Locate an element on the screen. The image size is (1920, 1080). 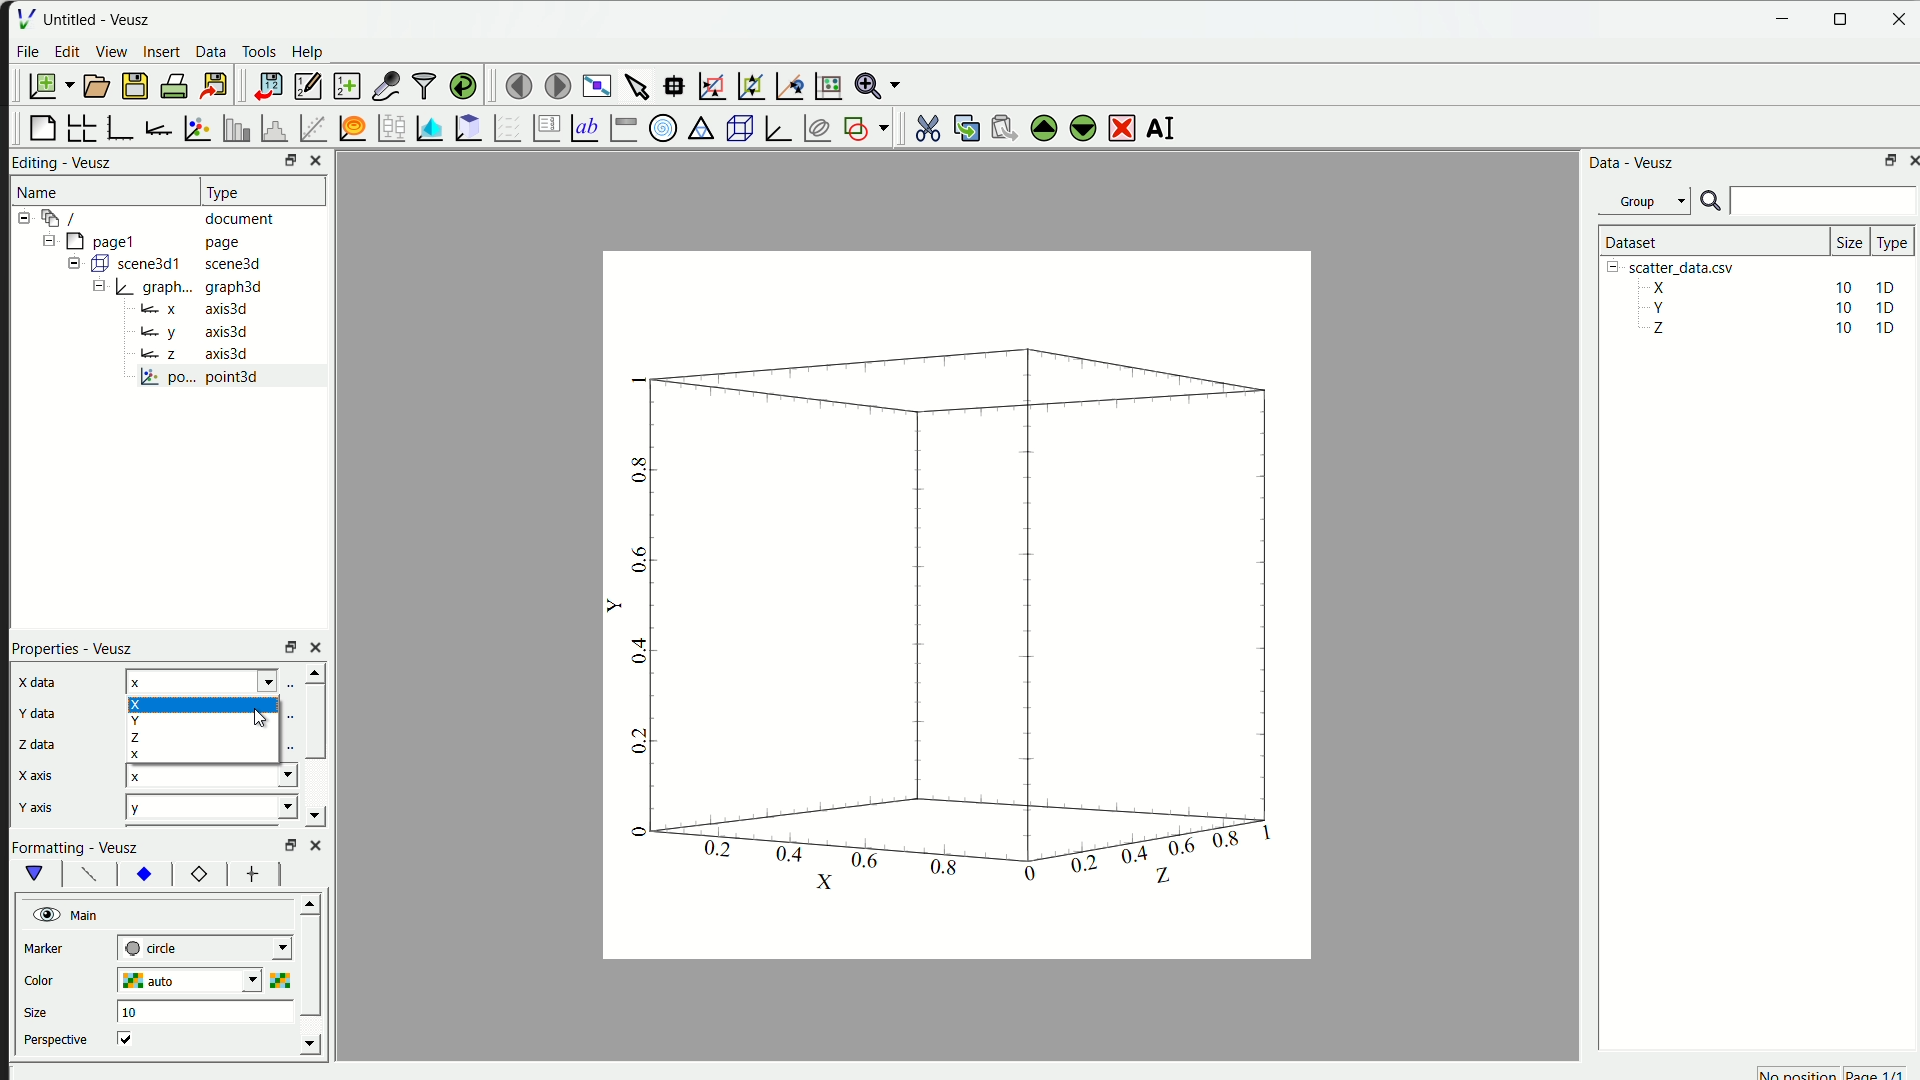
Untitled - Veusz is located at coordinates (101, 18).